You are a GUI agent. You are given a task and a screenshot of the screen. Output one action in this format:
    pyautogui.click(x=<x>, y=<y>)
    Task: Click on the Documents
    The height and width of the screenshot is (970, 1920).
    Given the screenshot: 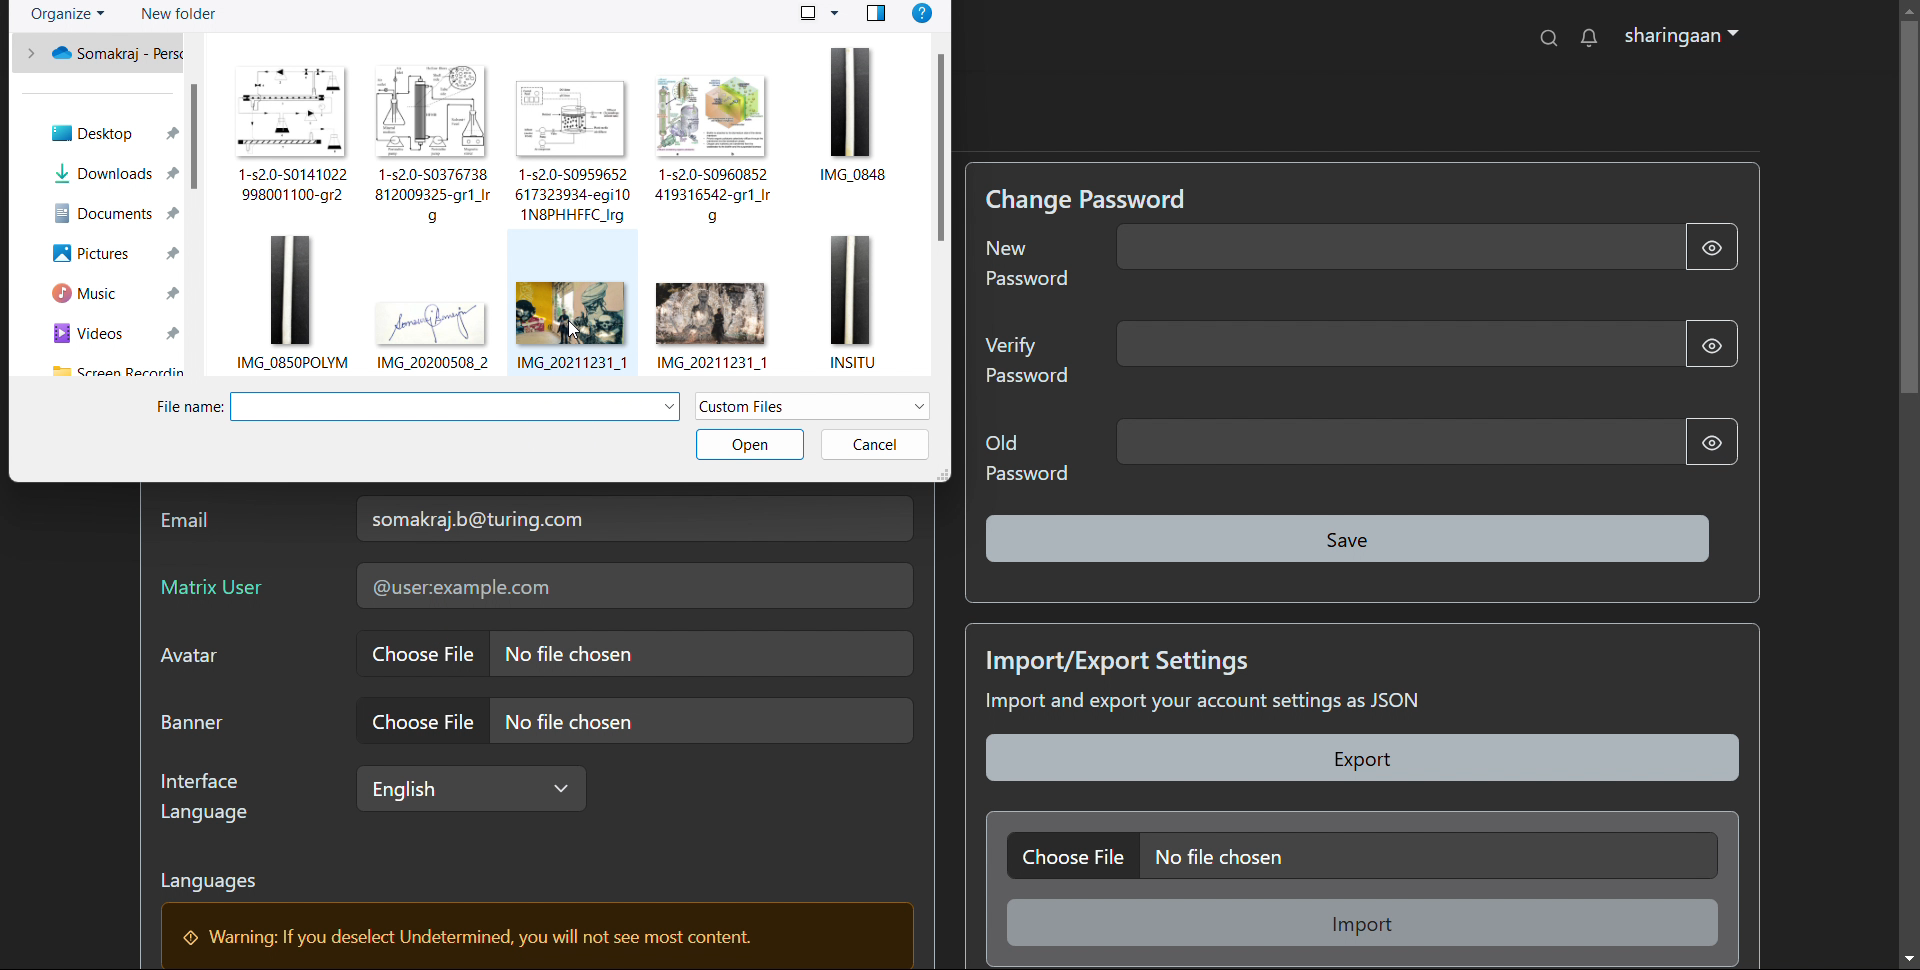 What is the action you would take?
    pyautogui.click(x=116, y=211)
    